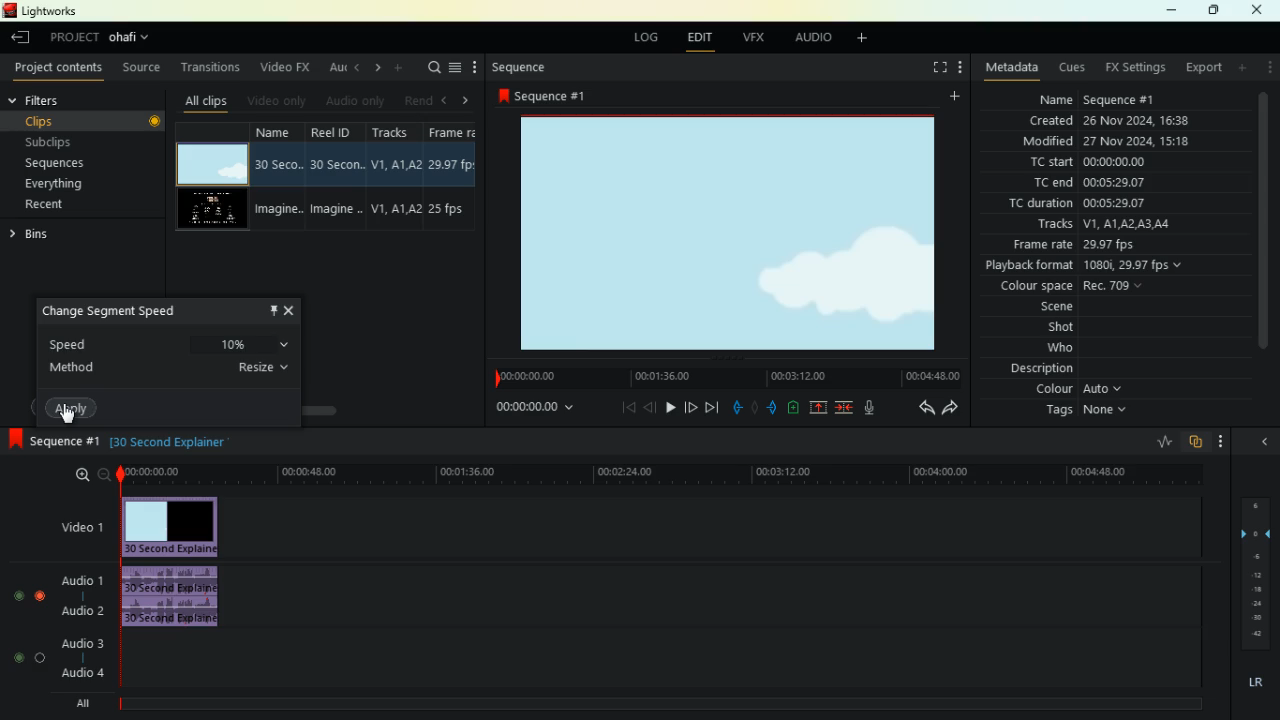  I want to click on fps, so click(455, 179).